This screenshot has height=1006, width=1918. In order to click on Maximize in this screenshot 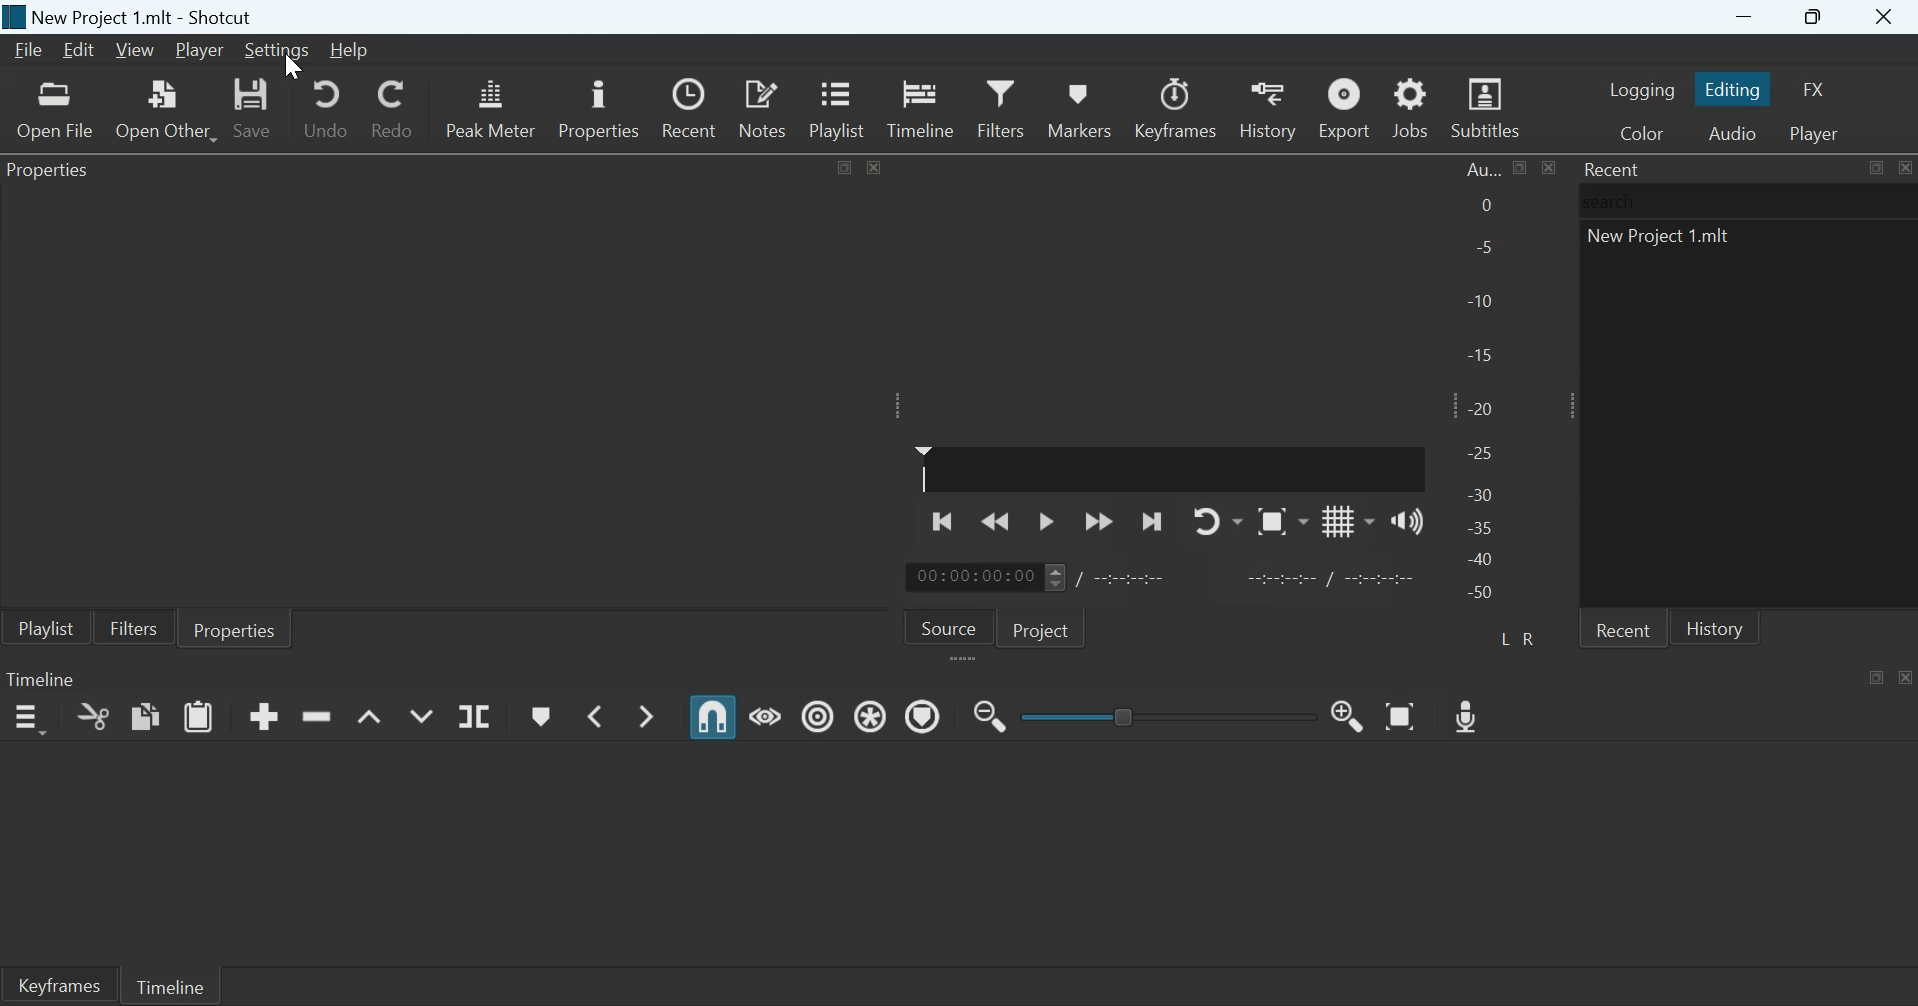, I will do `click(846, 165)`.